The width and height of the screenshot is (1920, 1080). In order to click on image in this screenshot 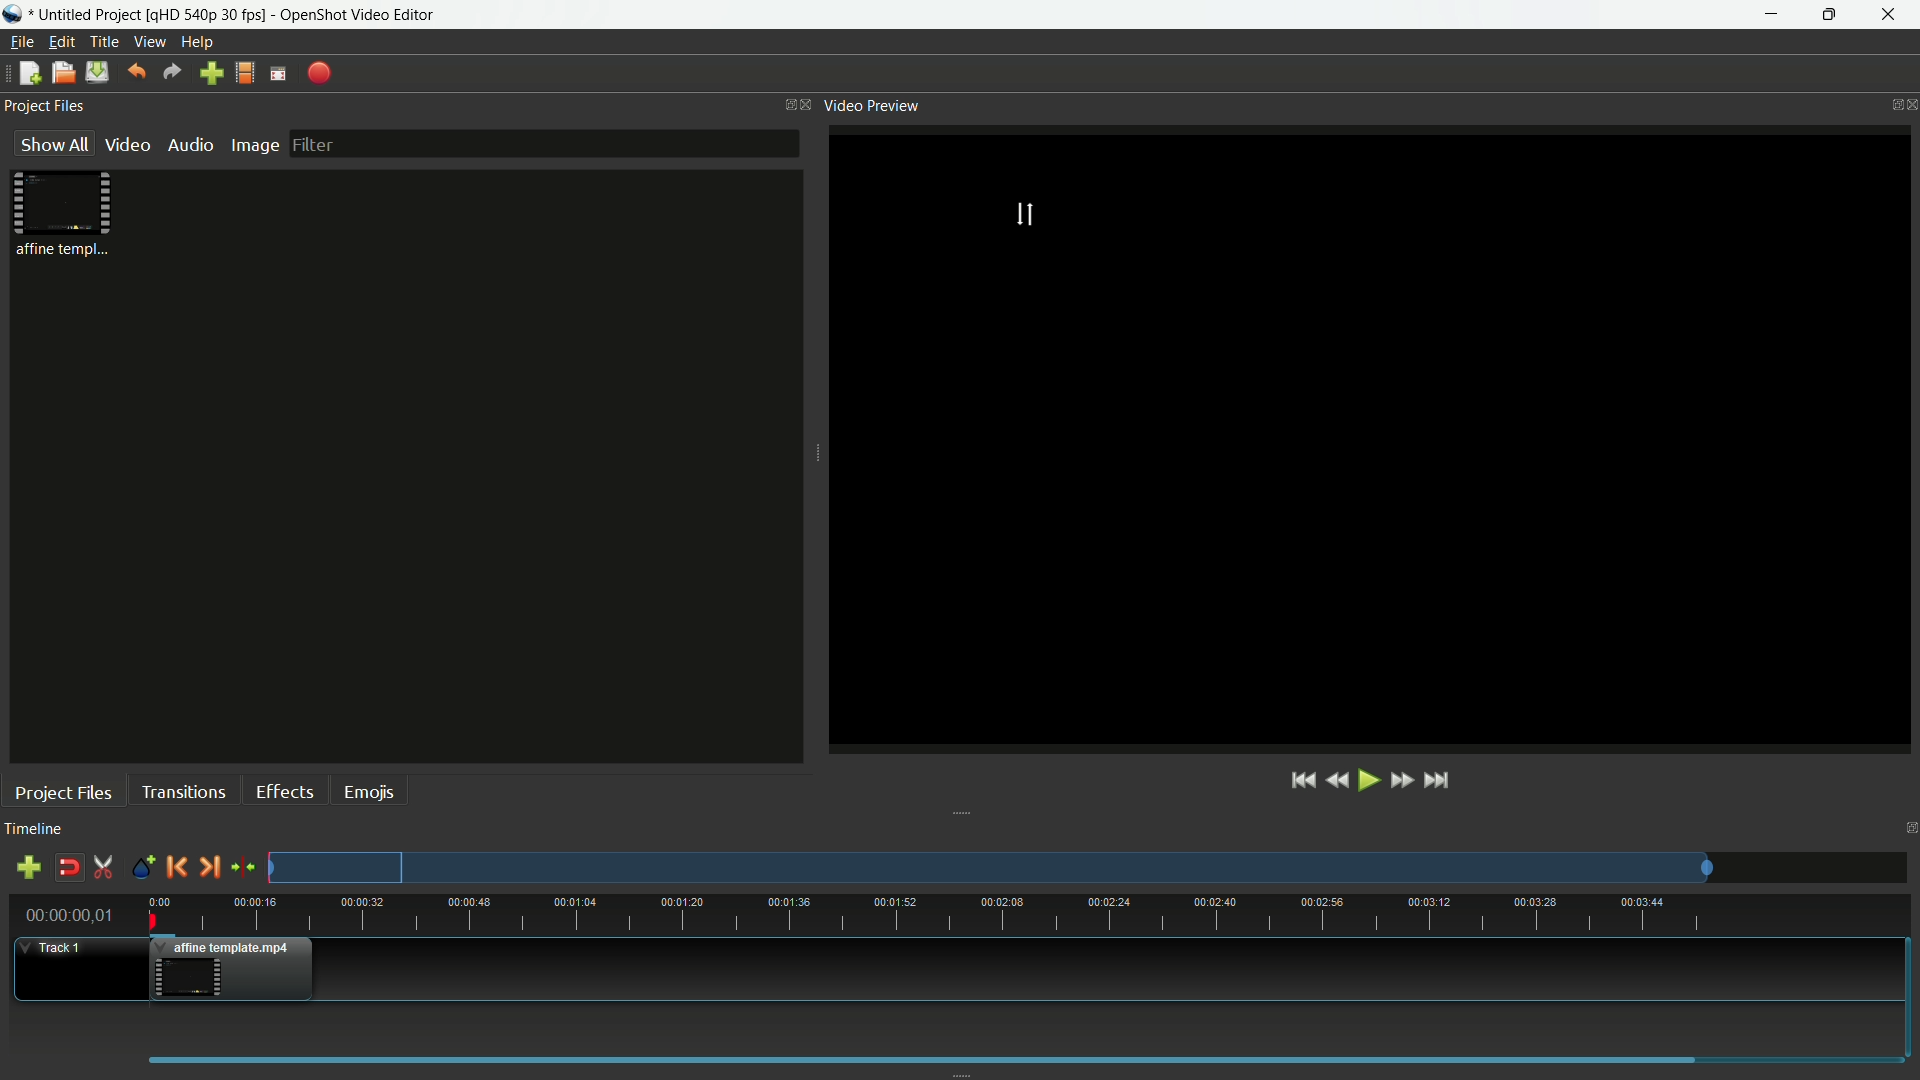, I will do `click(253, 145)`.